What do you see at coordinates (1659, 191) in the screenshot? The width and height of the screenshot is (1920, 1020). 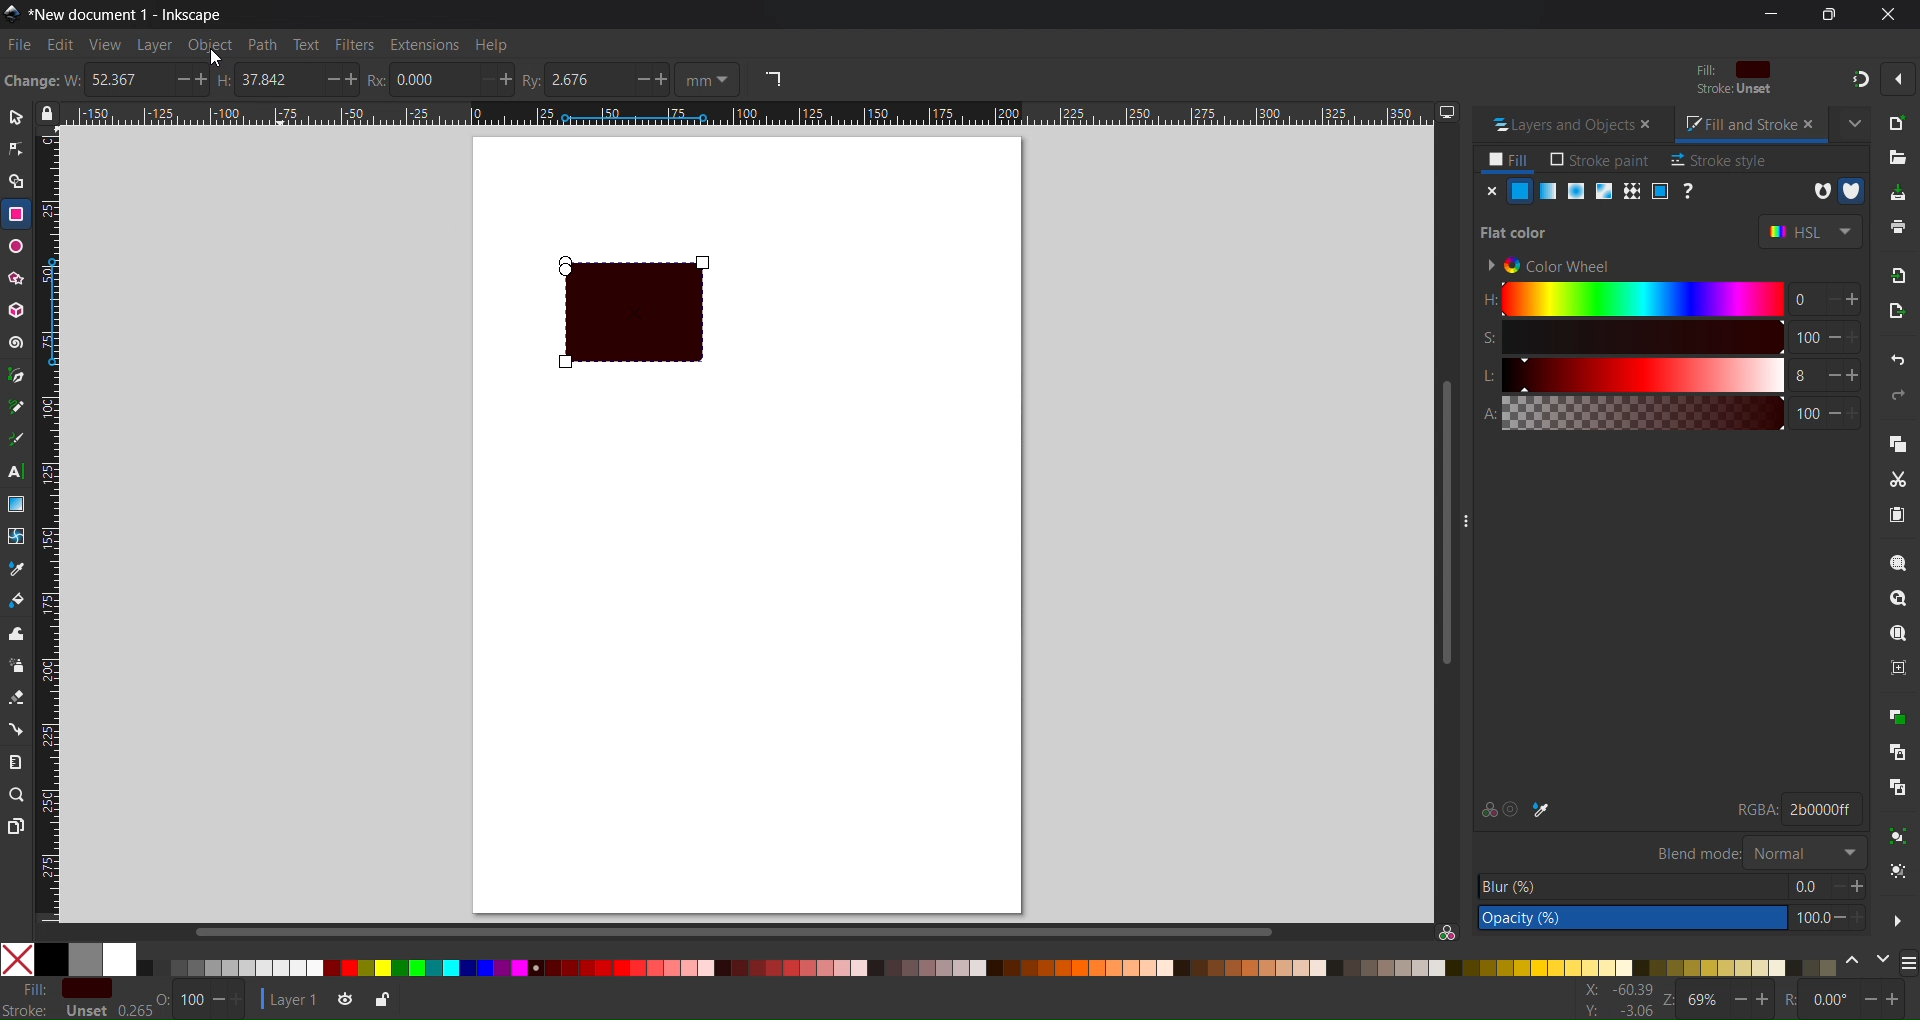 I see `Swatch` at bounding box center [1659, 191].